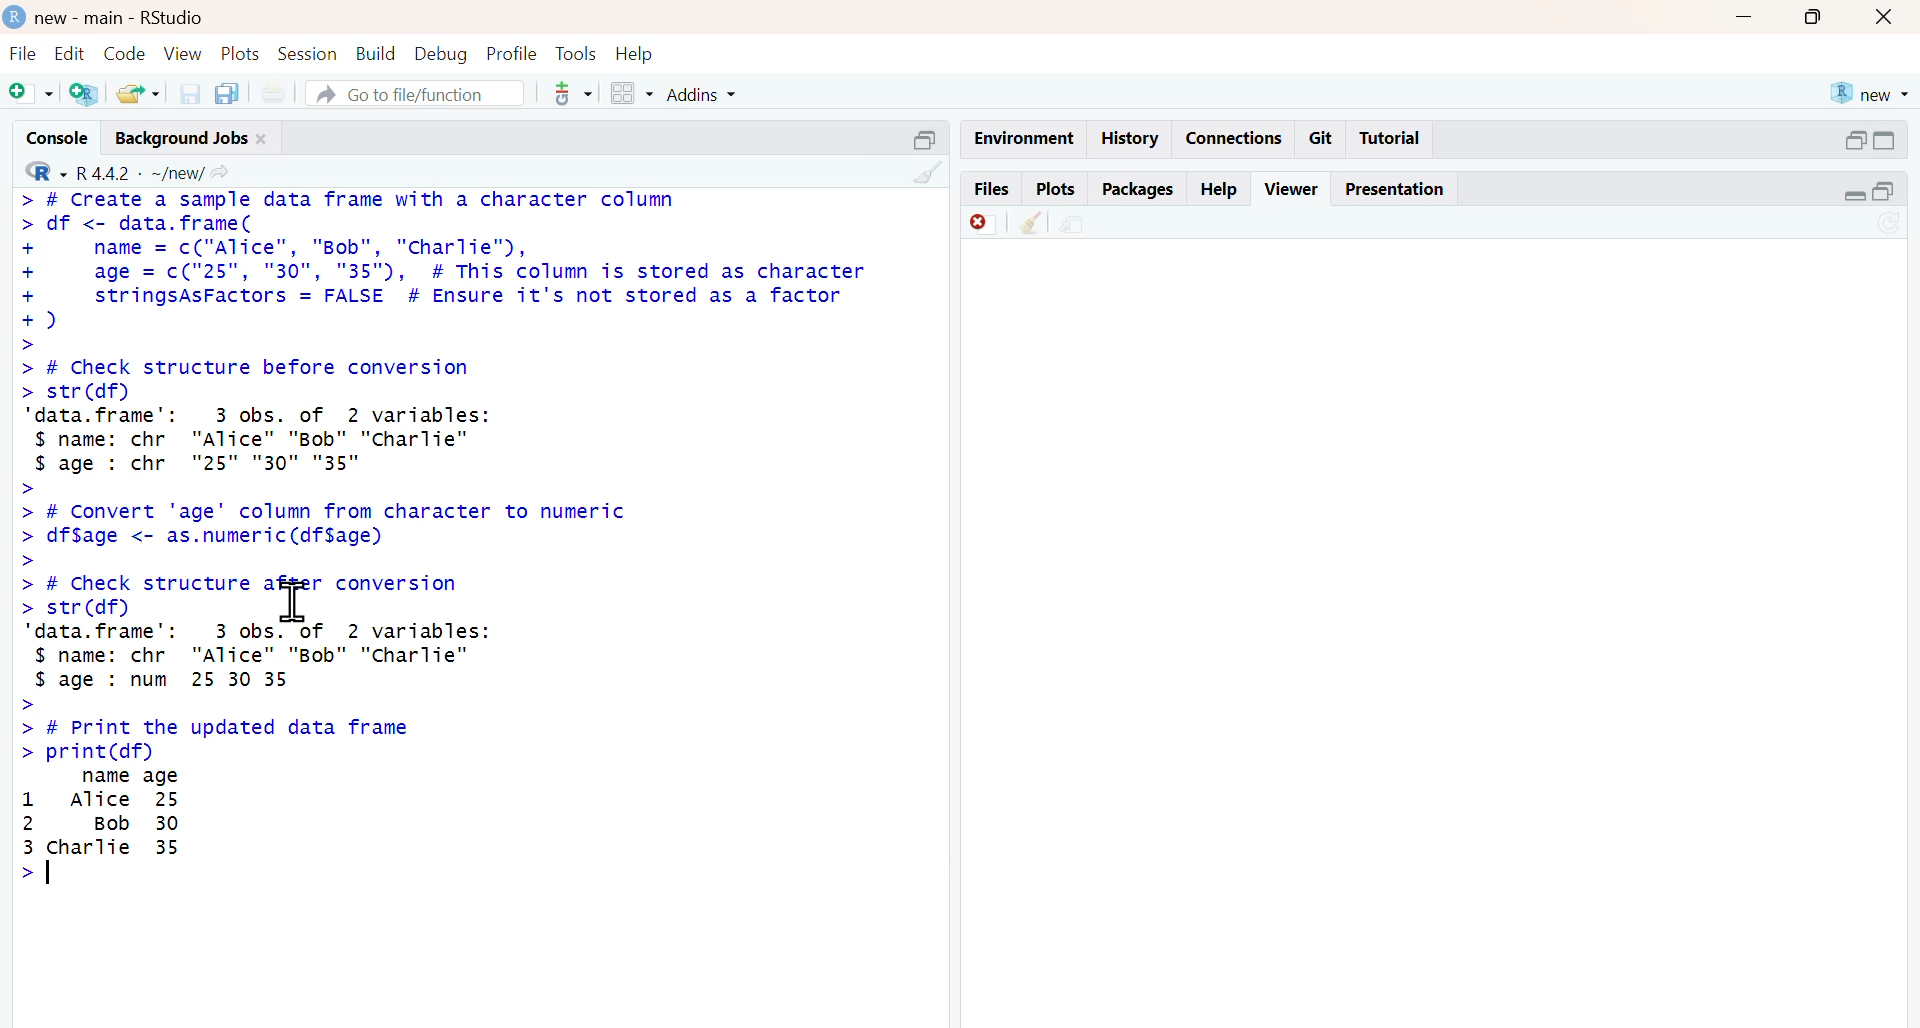  I want to click on close, so click(261, 139).